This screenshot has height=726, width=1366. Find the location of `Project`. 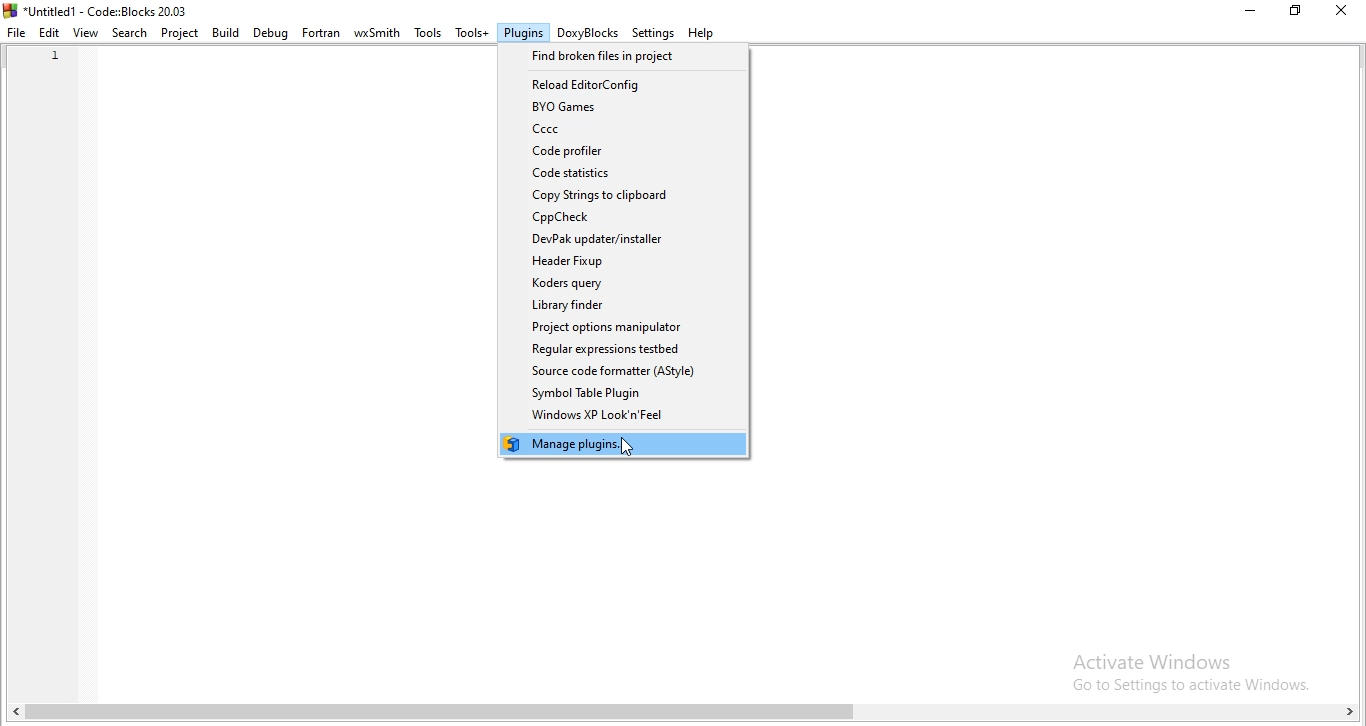

Project is located at coordinates (179, 34).